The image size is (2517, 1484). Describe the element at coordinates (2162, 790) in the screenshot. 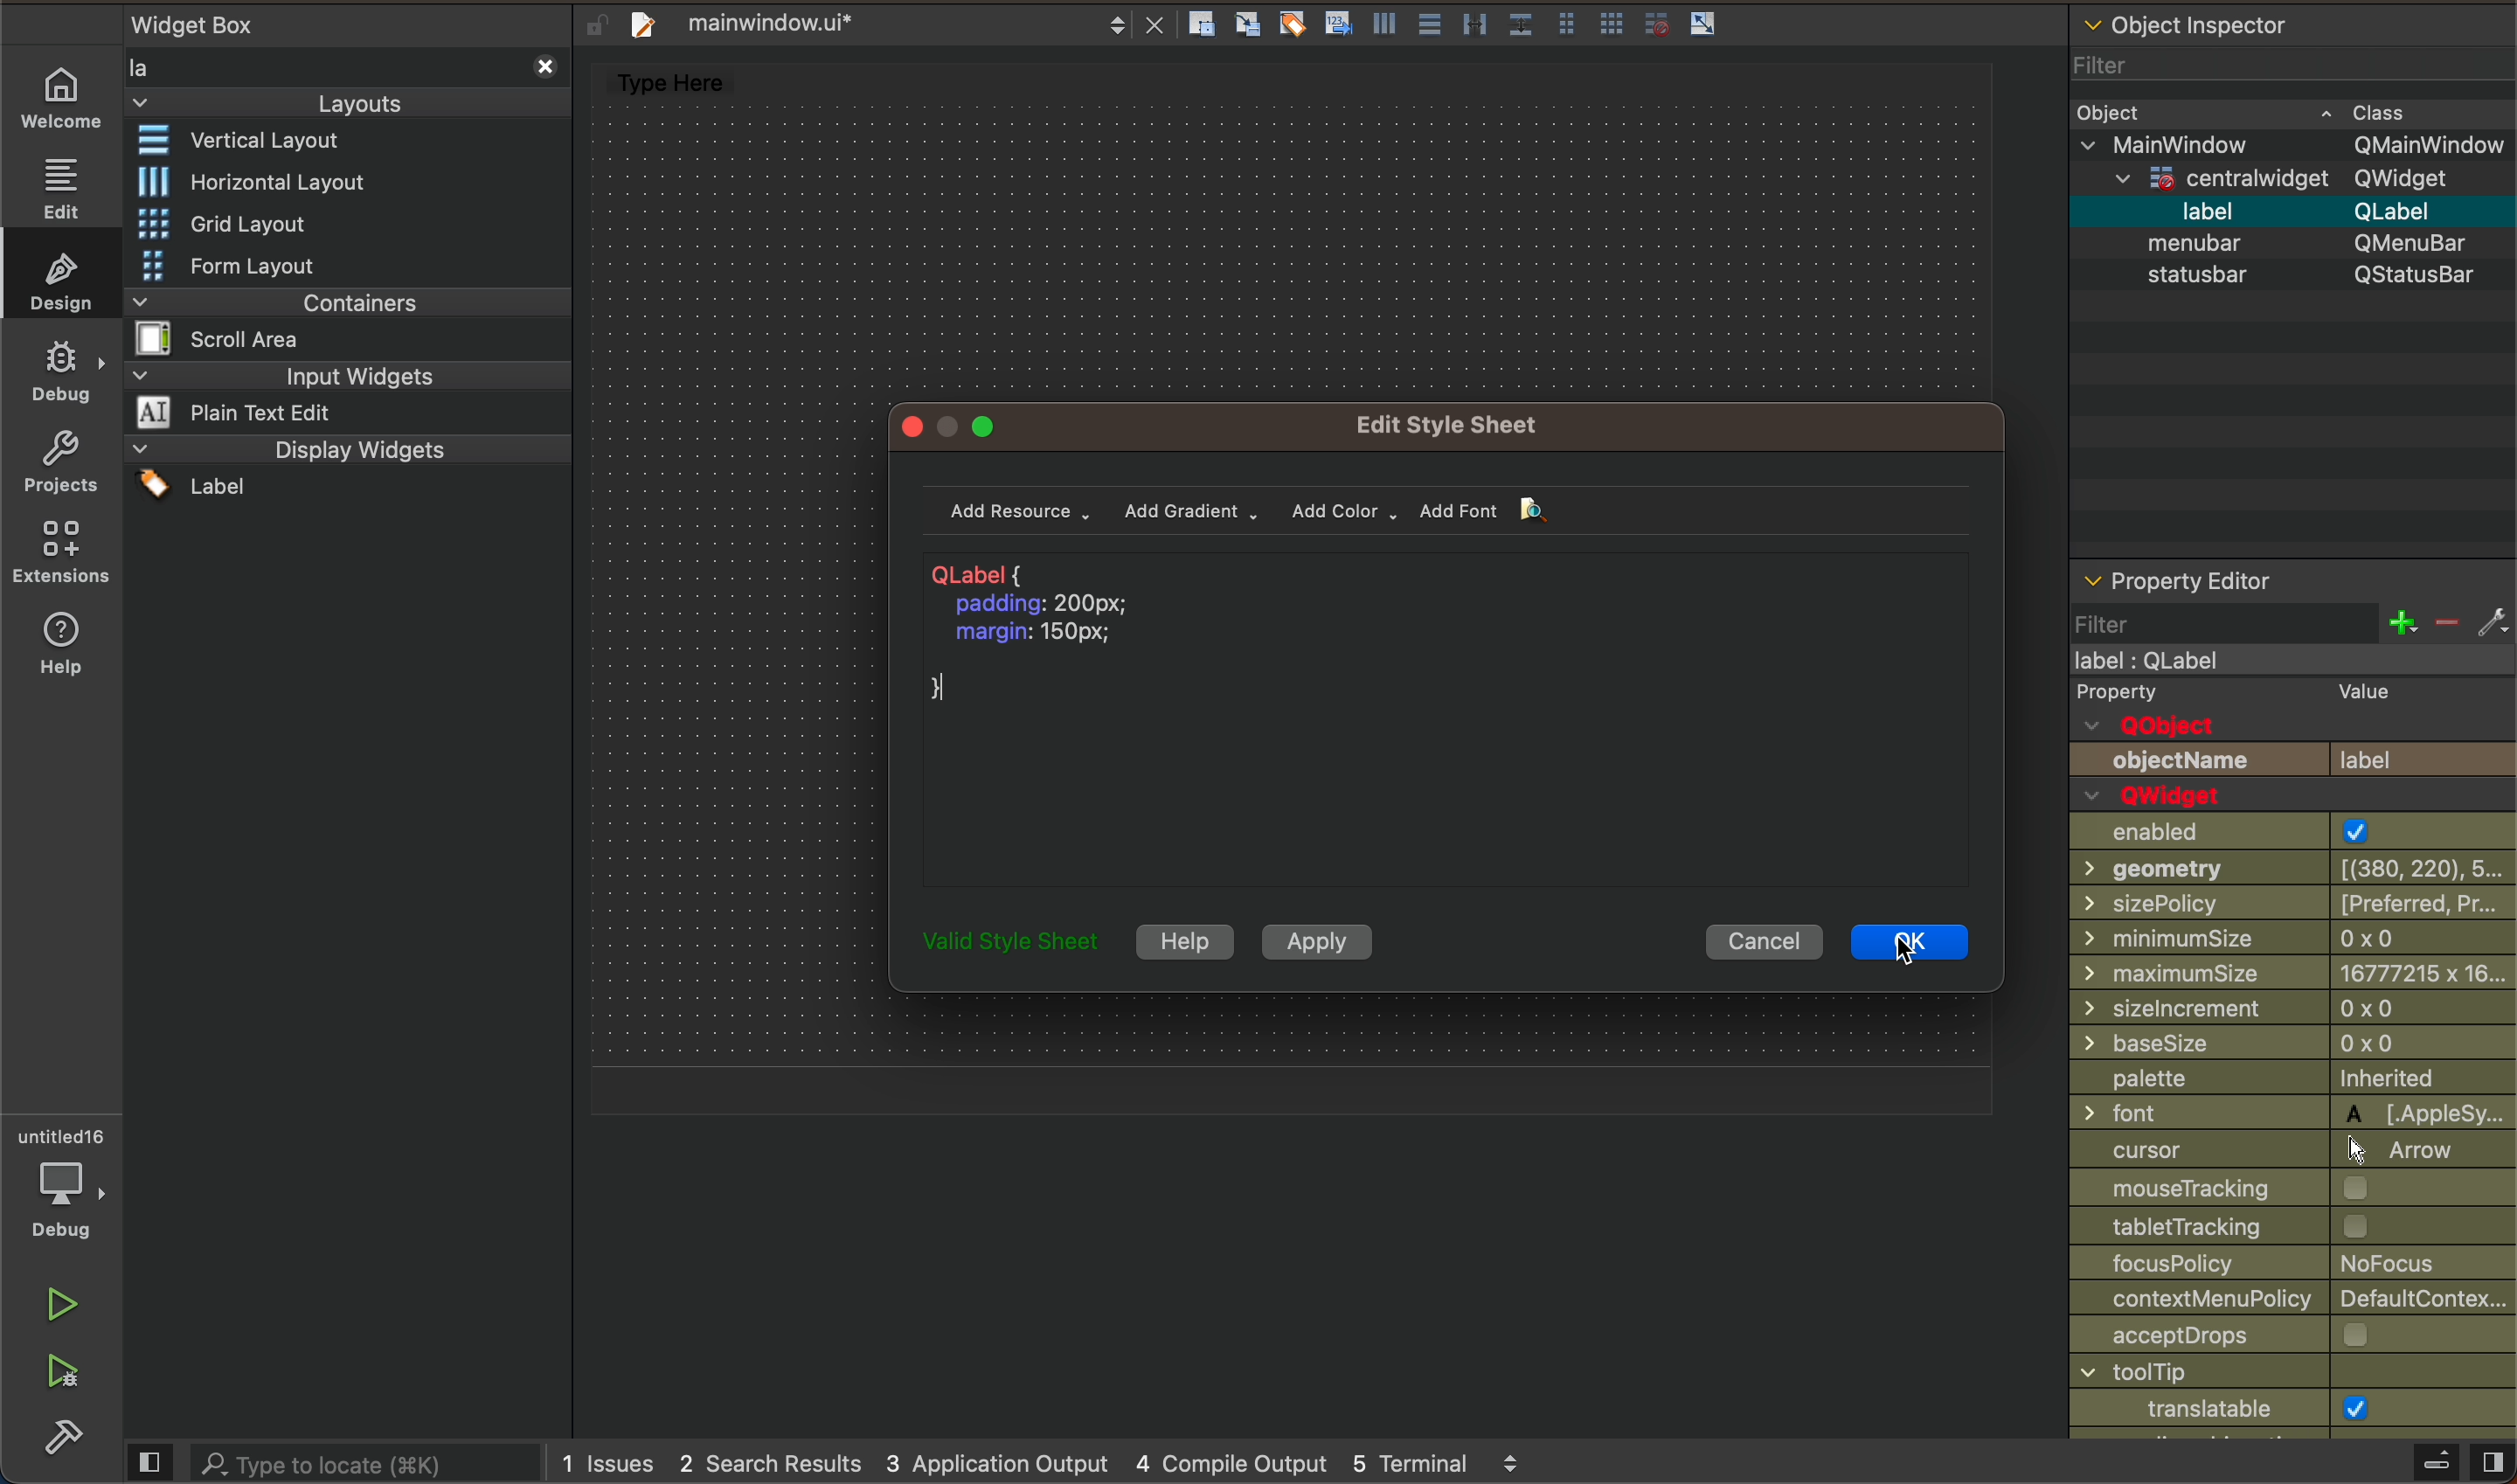

I see `qwidget` at that location.